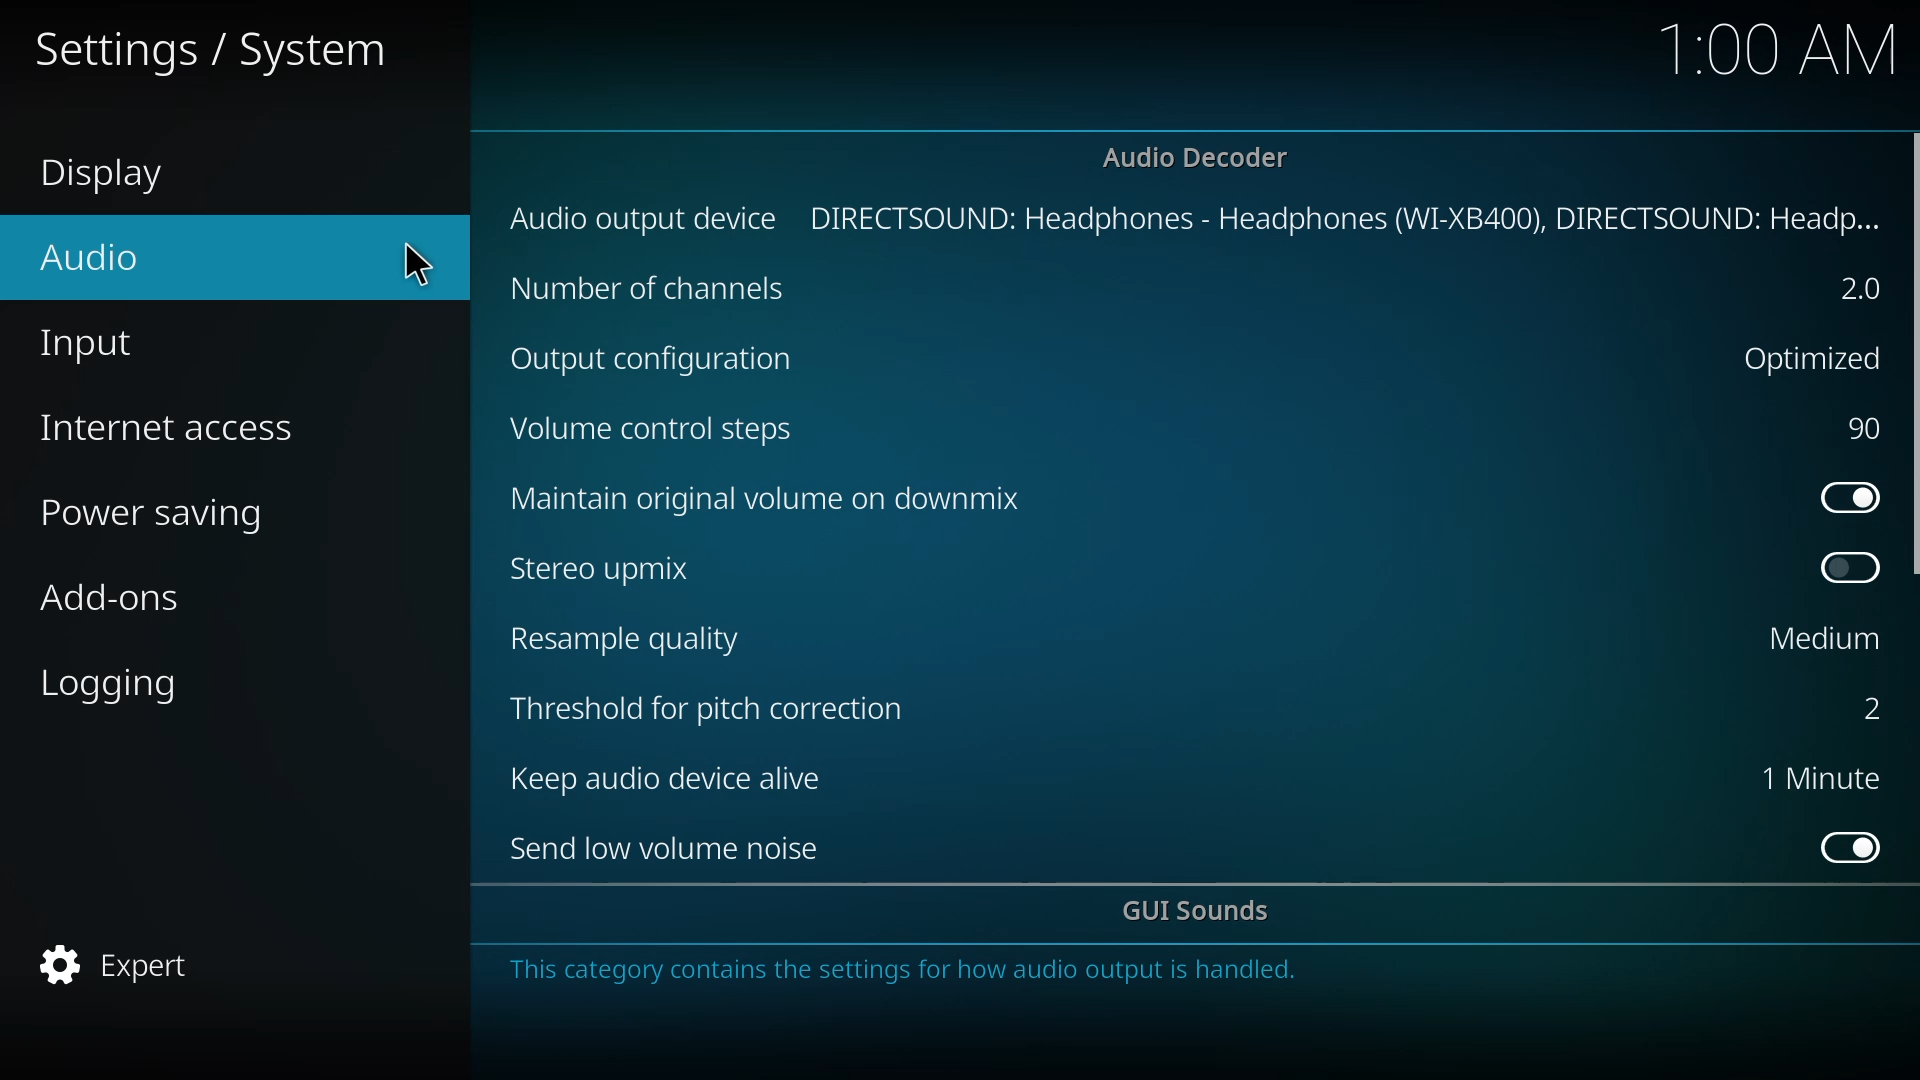  Describe the element at coordinates (673, 778) in the screenshot. I see `keep audio` at that location.